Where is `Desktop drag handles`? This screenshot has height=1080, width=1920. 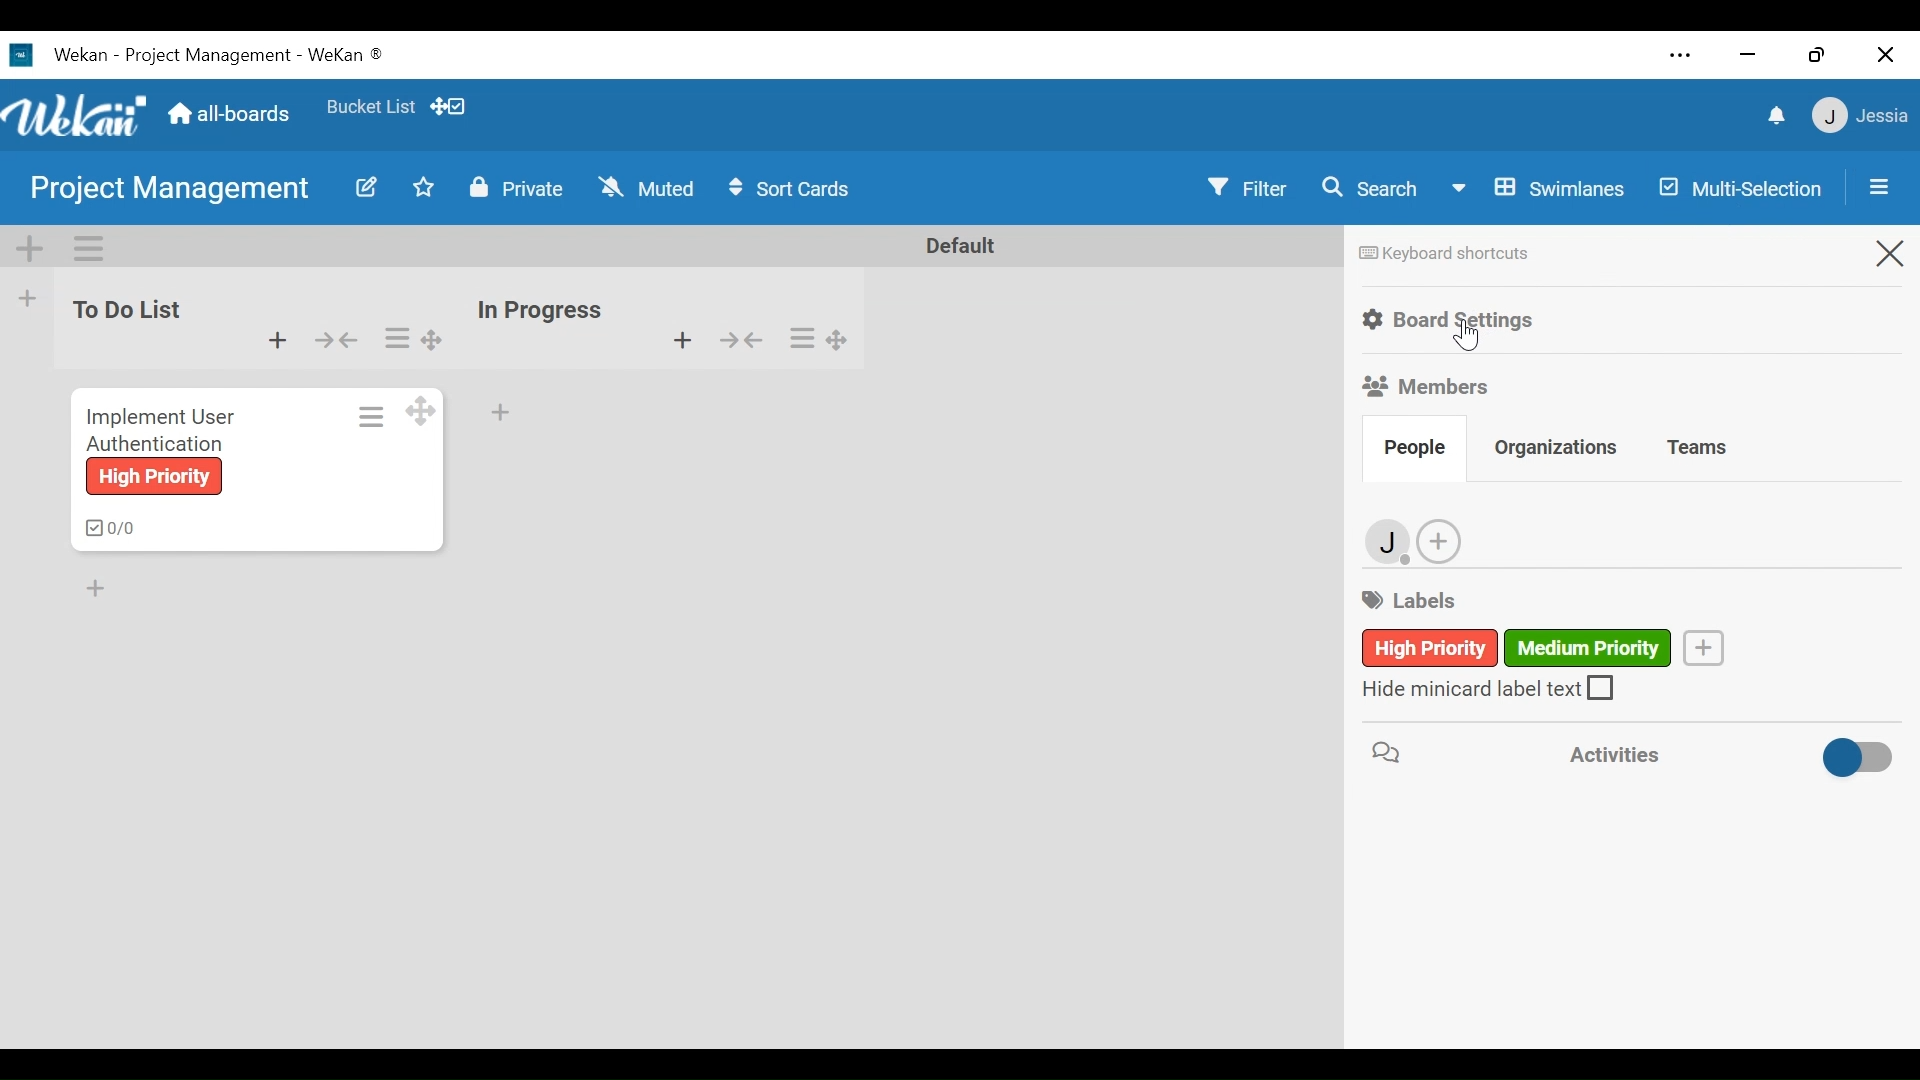 Desktop drag handles is located at coordinates (838, 341).